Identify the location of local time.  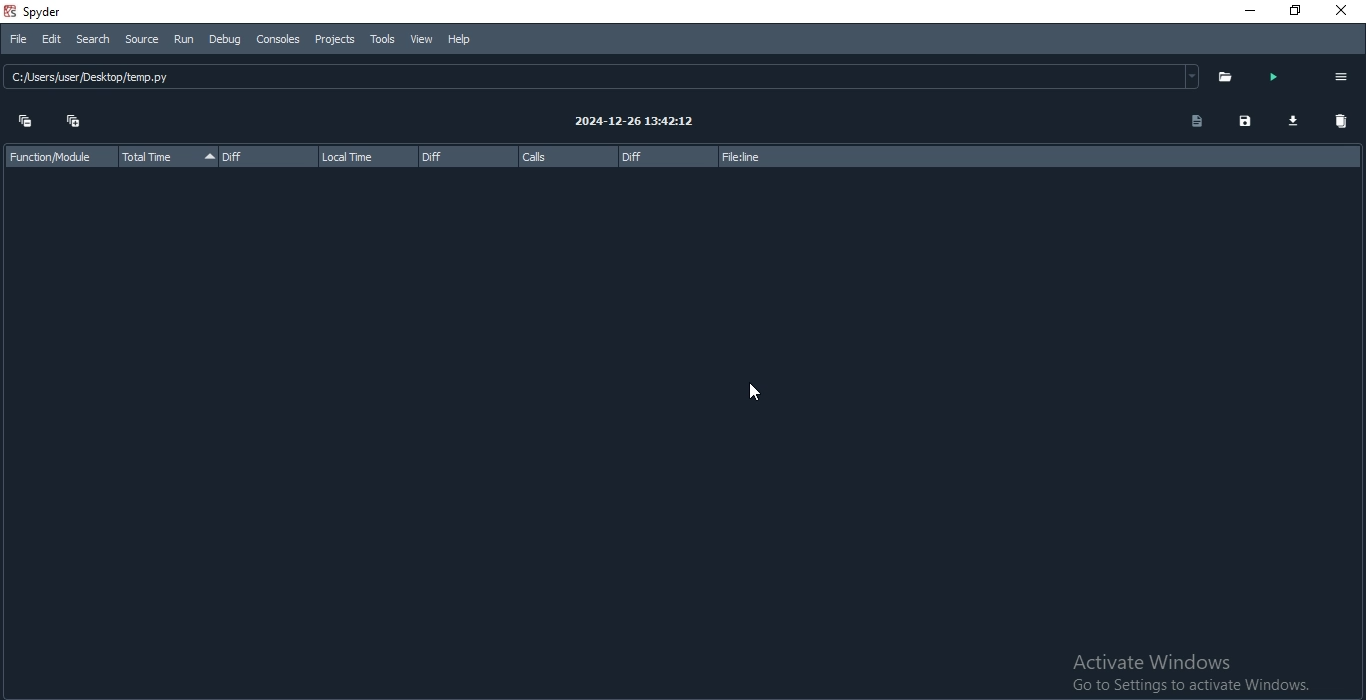
(367, 155).